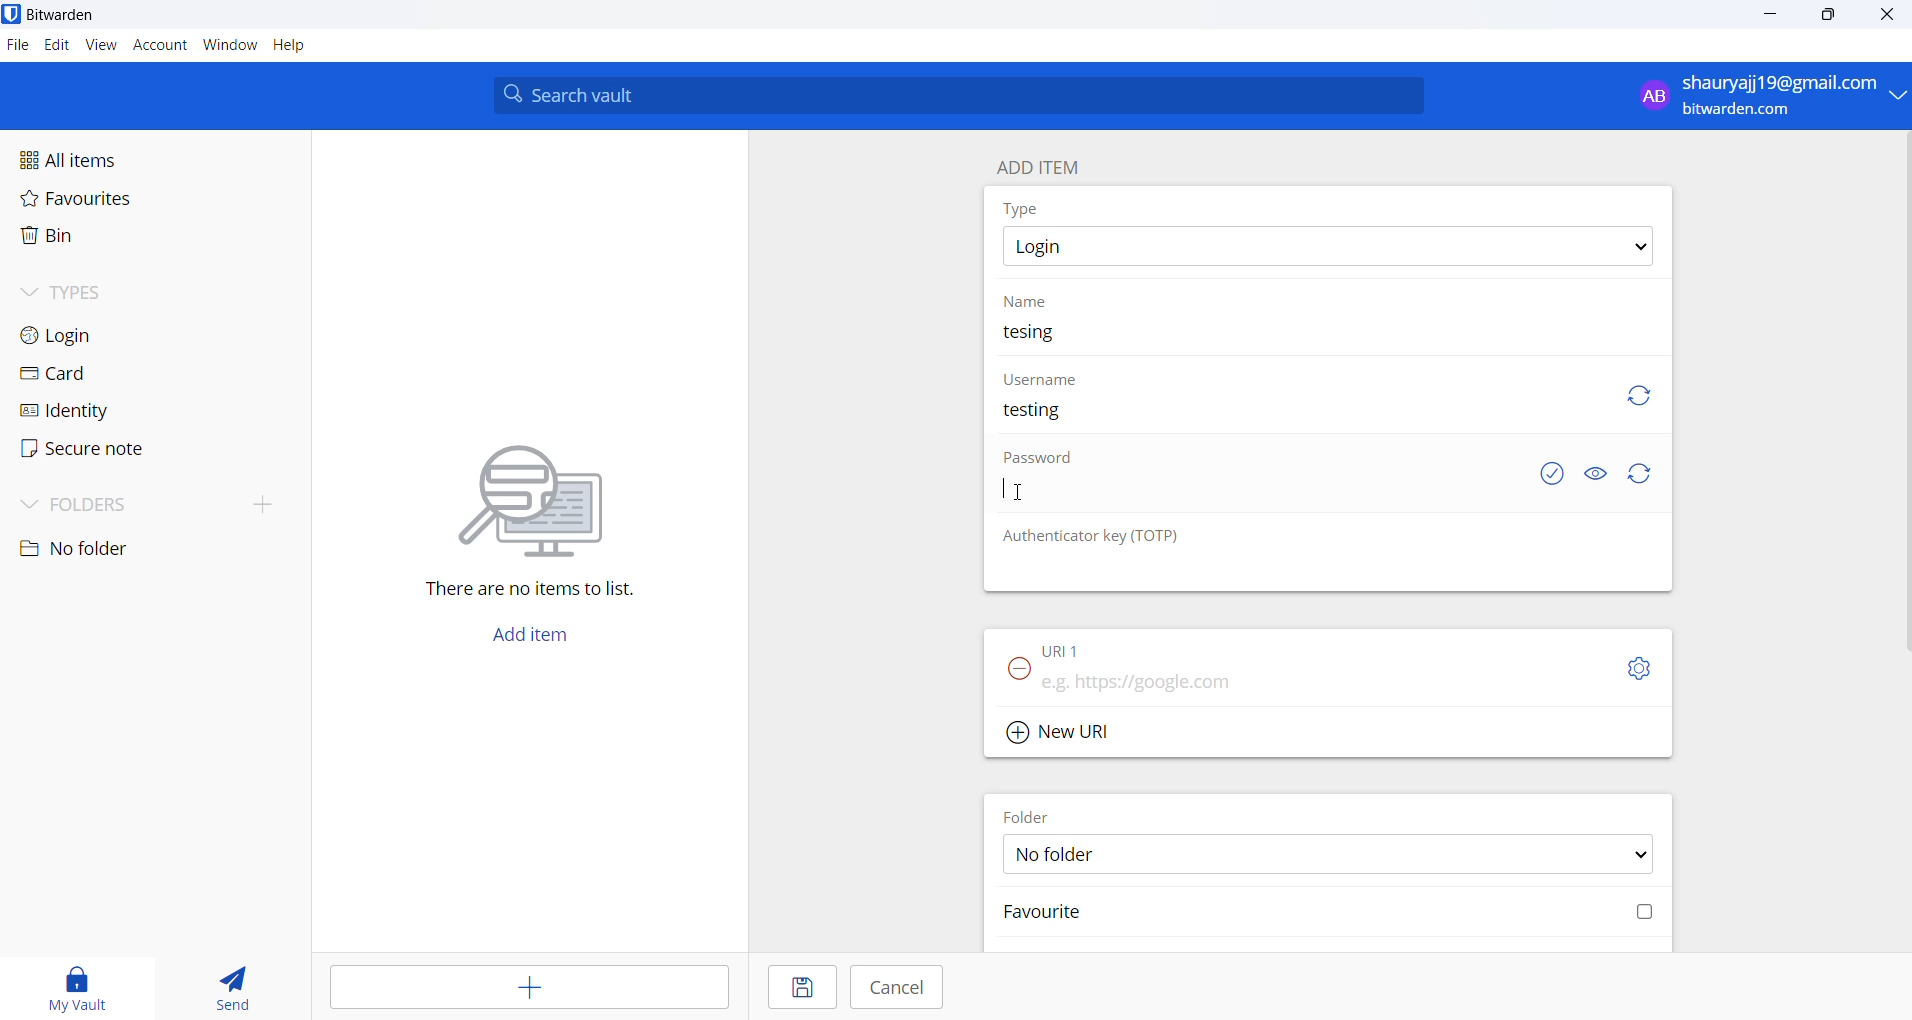 The width and height of the screenshot is (1912, 1020). I want to click on send, so click(234, 990).